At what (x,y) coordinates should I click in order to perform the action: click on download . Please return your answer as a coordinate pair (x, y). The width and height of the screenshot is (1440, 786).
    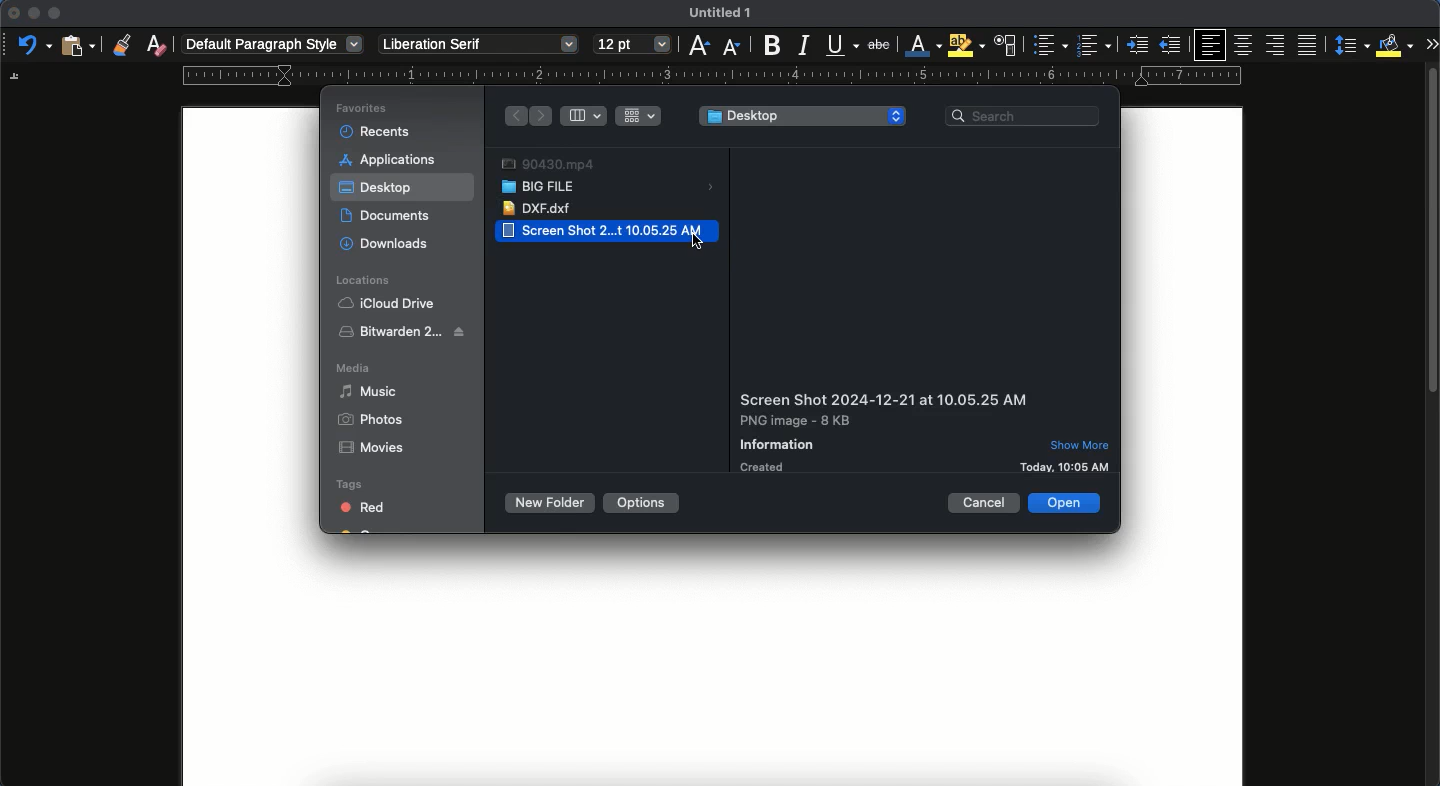
    Looking at the image, I should click on (386, 243).